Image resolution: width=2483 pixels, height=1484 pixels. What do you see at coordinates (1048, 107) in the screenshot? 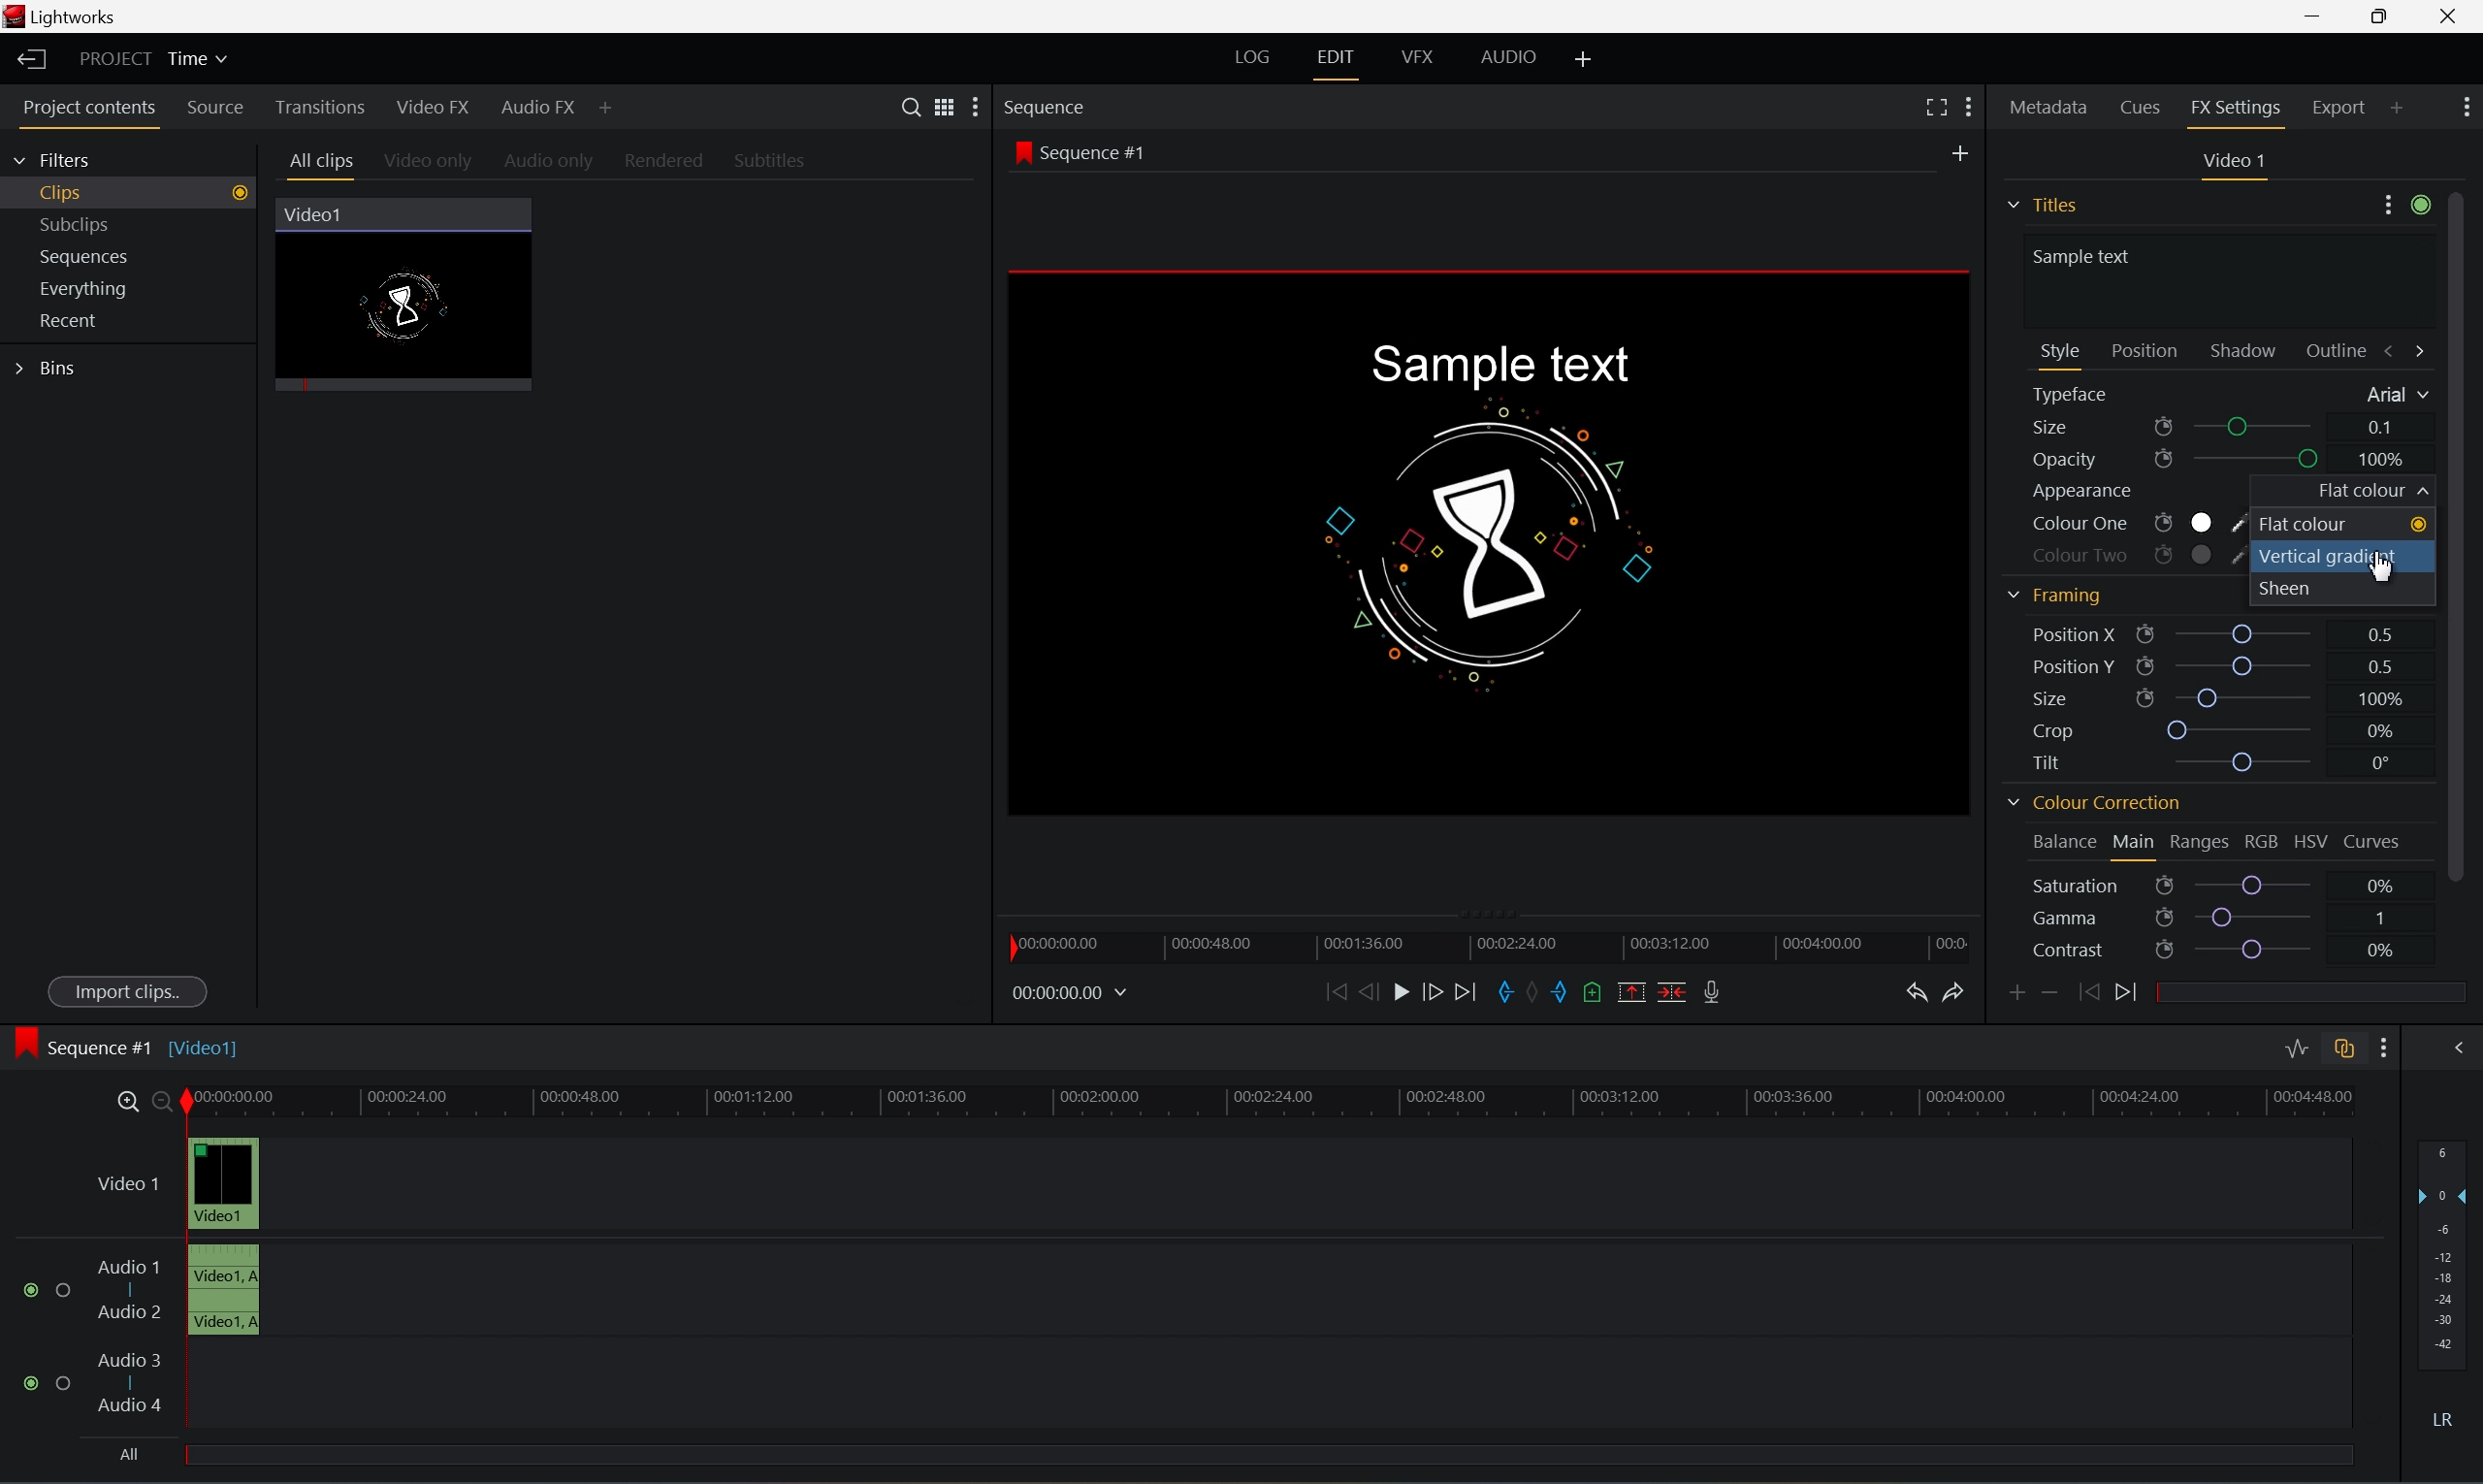
I see `Sequence` at bounding box center [1048, 107].